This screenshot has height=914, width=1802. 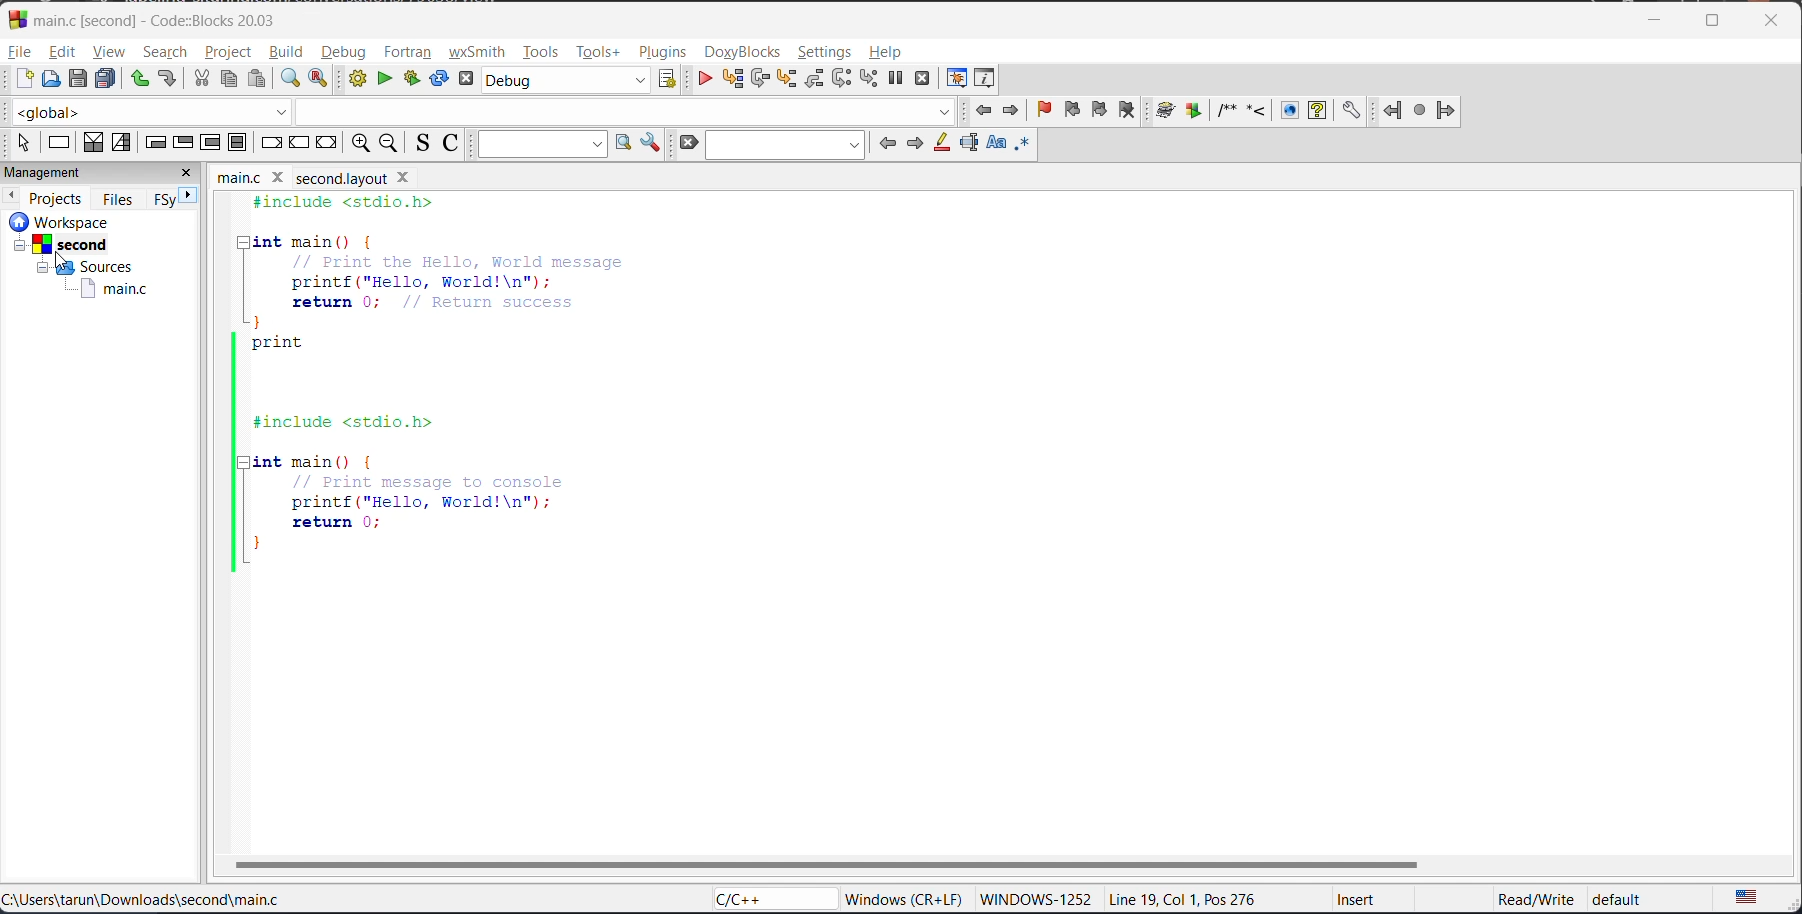 What do you see at coordinates (193, 195) in the screenshot?
I see `next` at bounding box center [193, 195].